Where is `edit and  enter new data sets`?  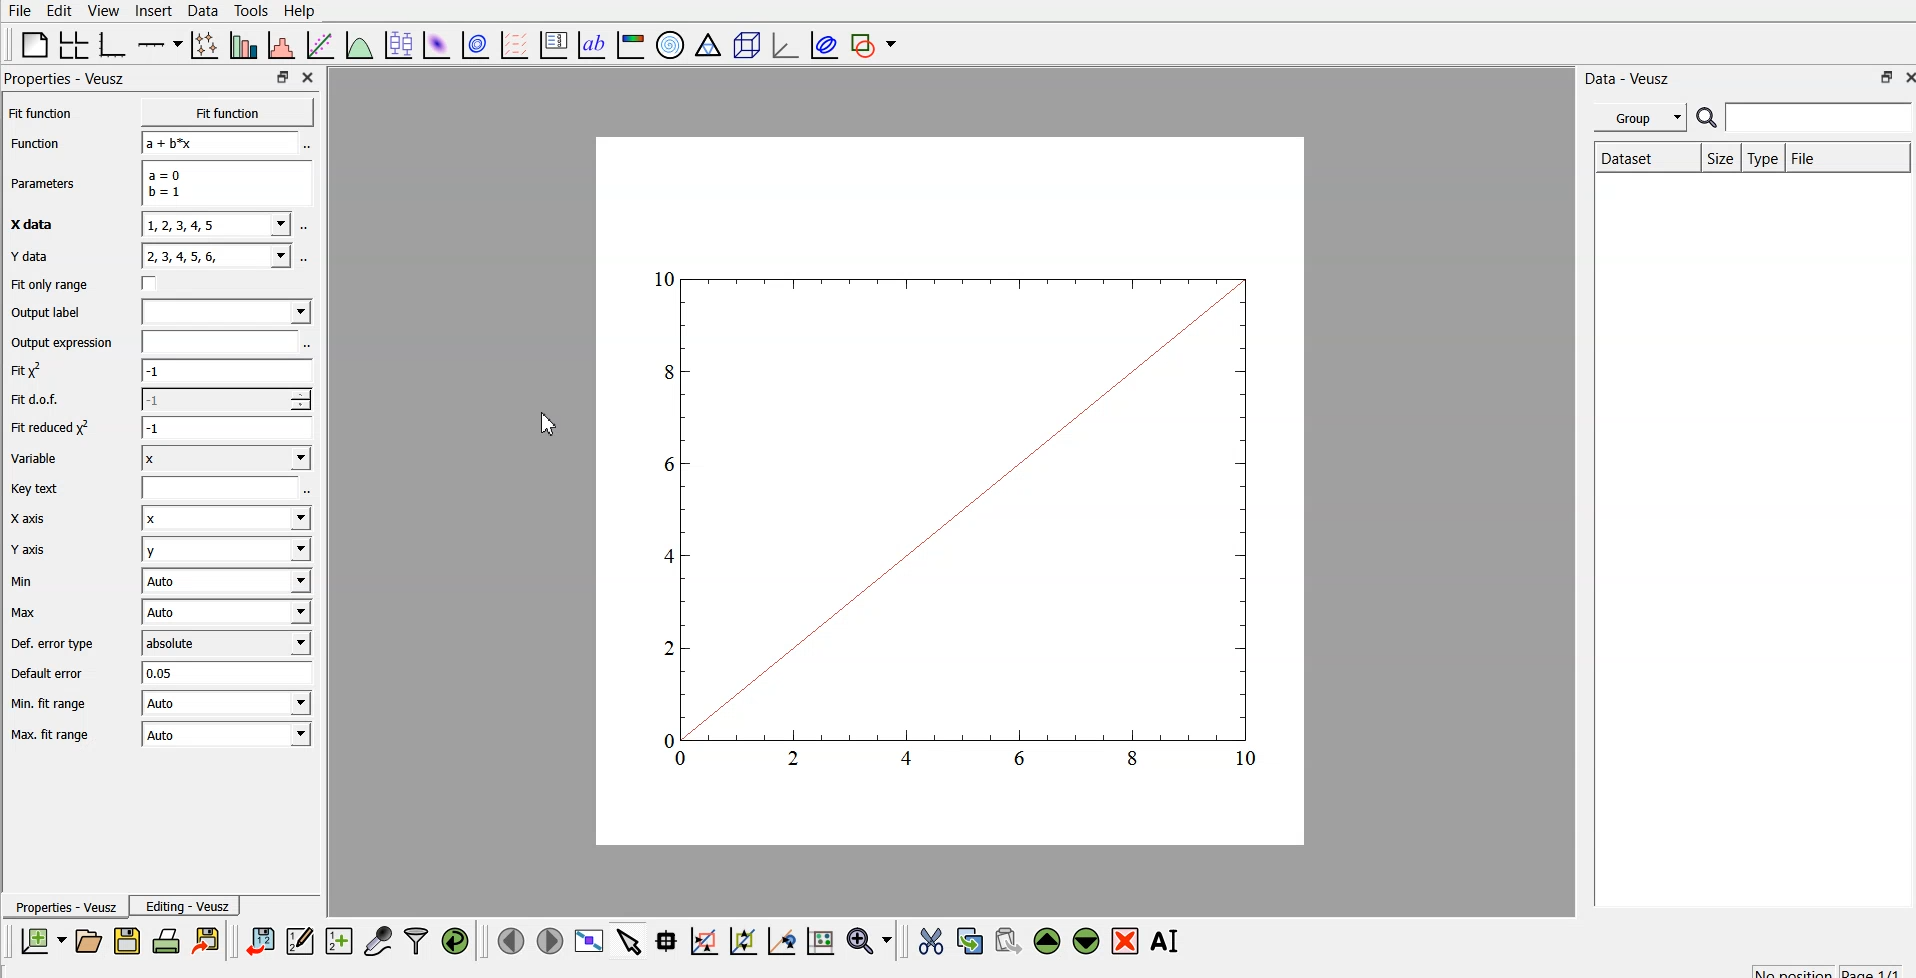
edit and  enter new data sets is located at coordinates (303, 942).